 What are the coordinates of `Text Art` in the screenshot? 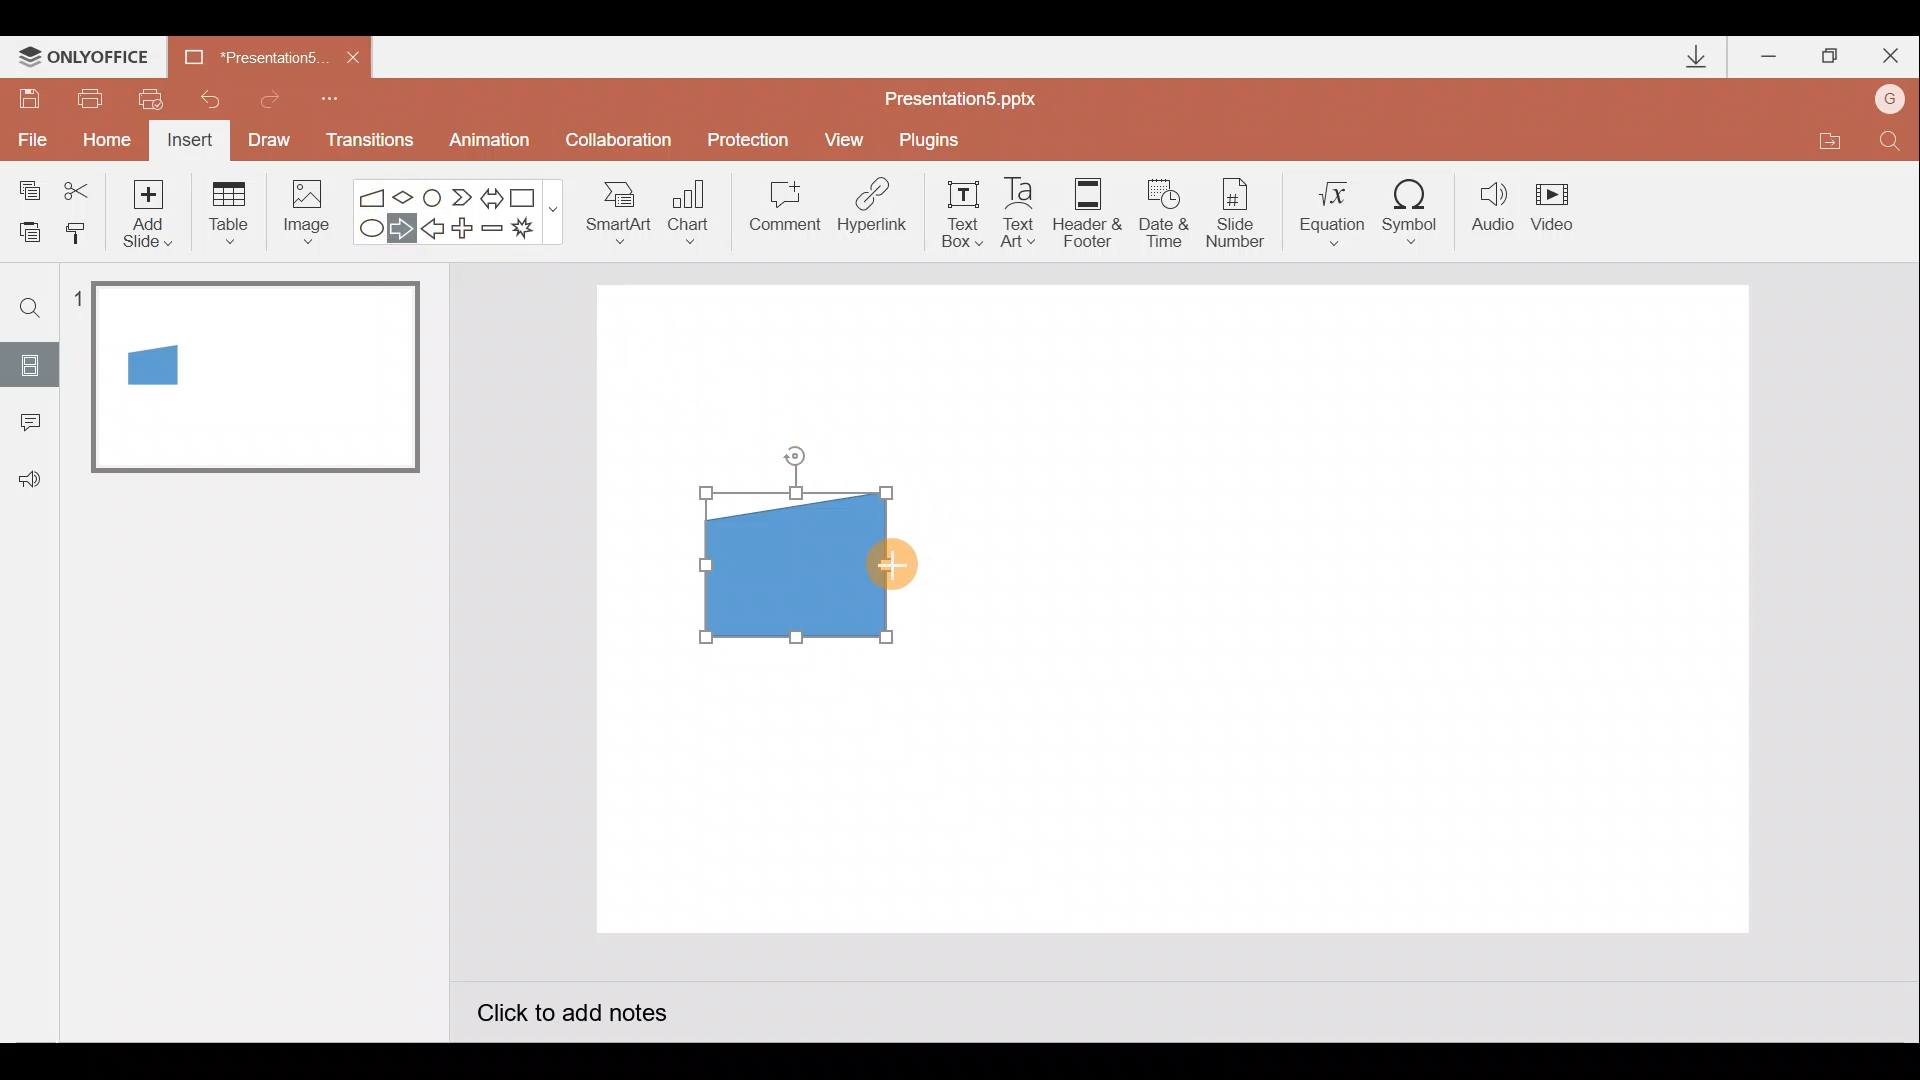 It's located at (1024, 212).